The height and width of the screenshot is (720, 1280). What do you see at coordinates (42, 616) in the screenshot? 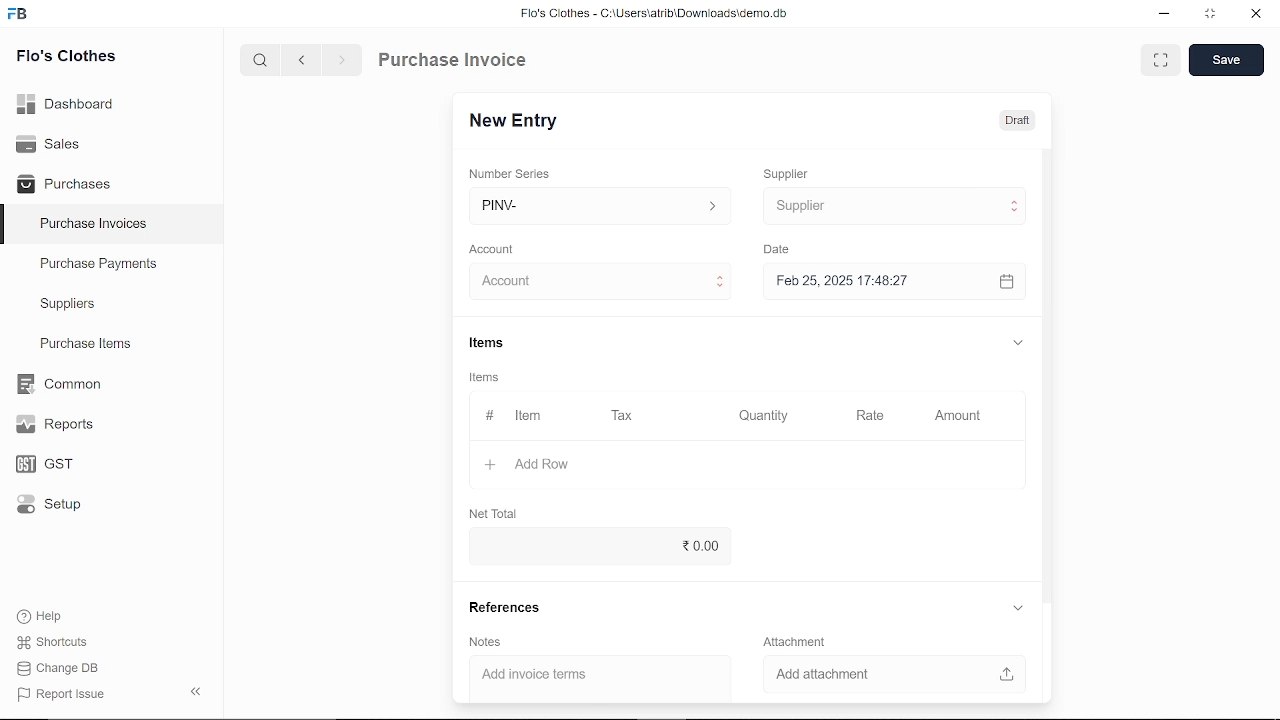
I see `Help` at bounding box center [42, 616].